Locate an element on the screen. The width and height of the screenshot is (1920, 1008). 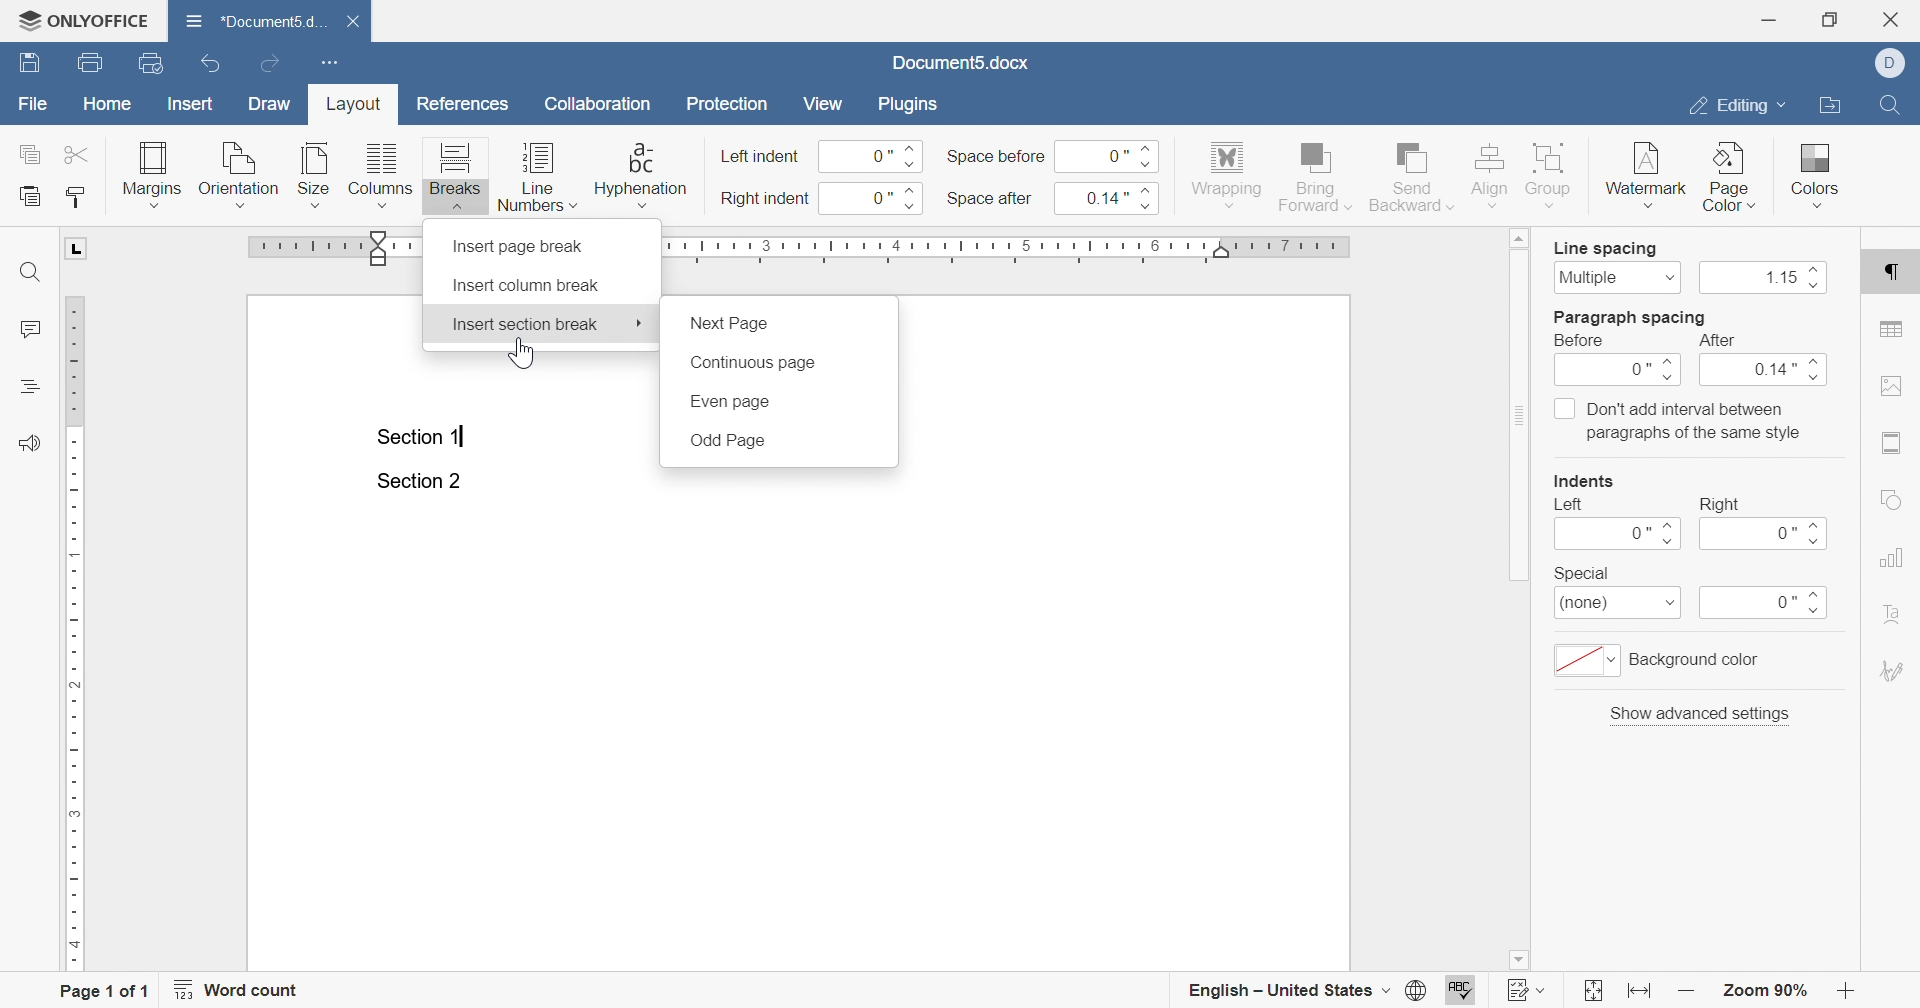
redo is located at coordinates (271, 63).